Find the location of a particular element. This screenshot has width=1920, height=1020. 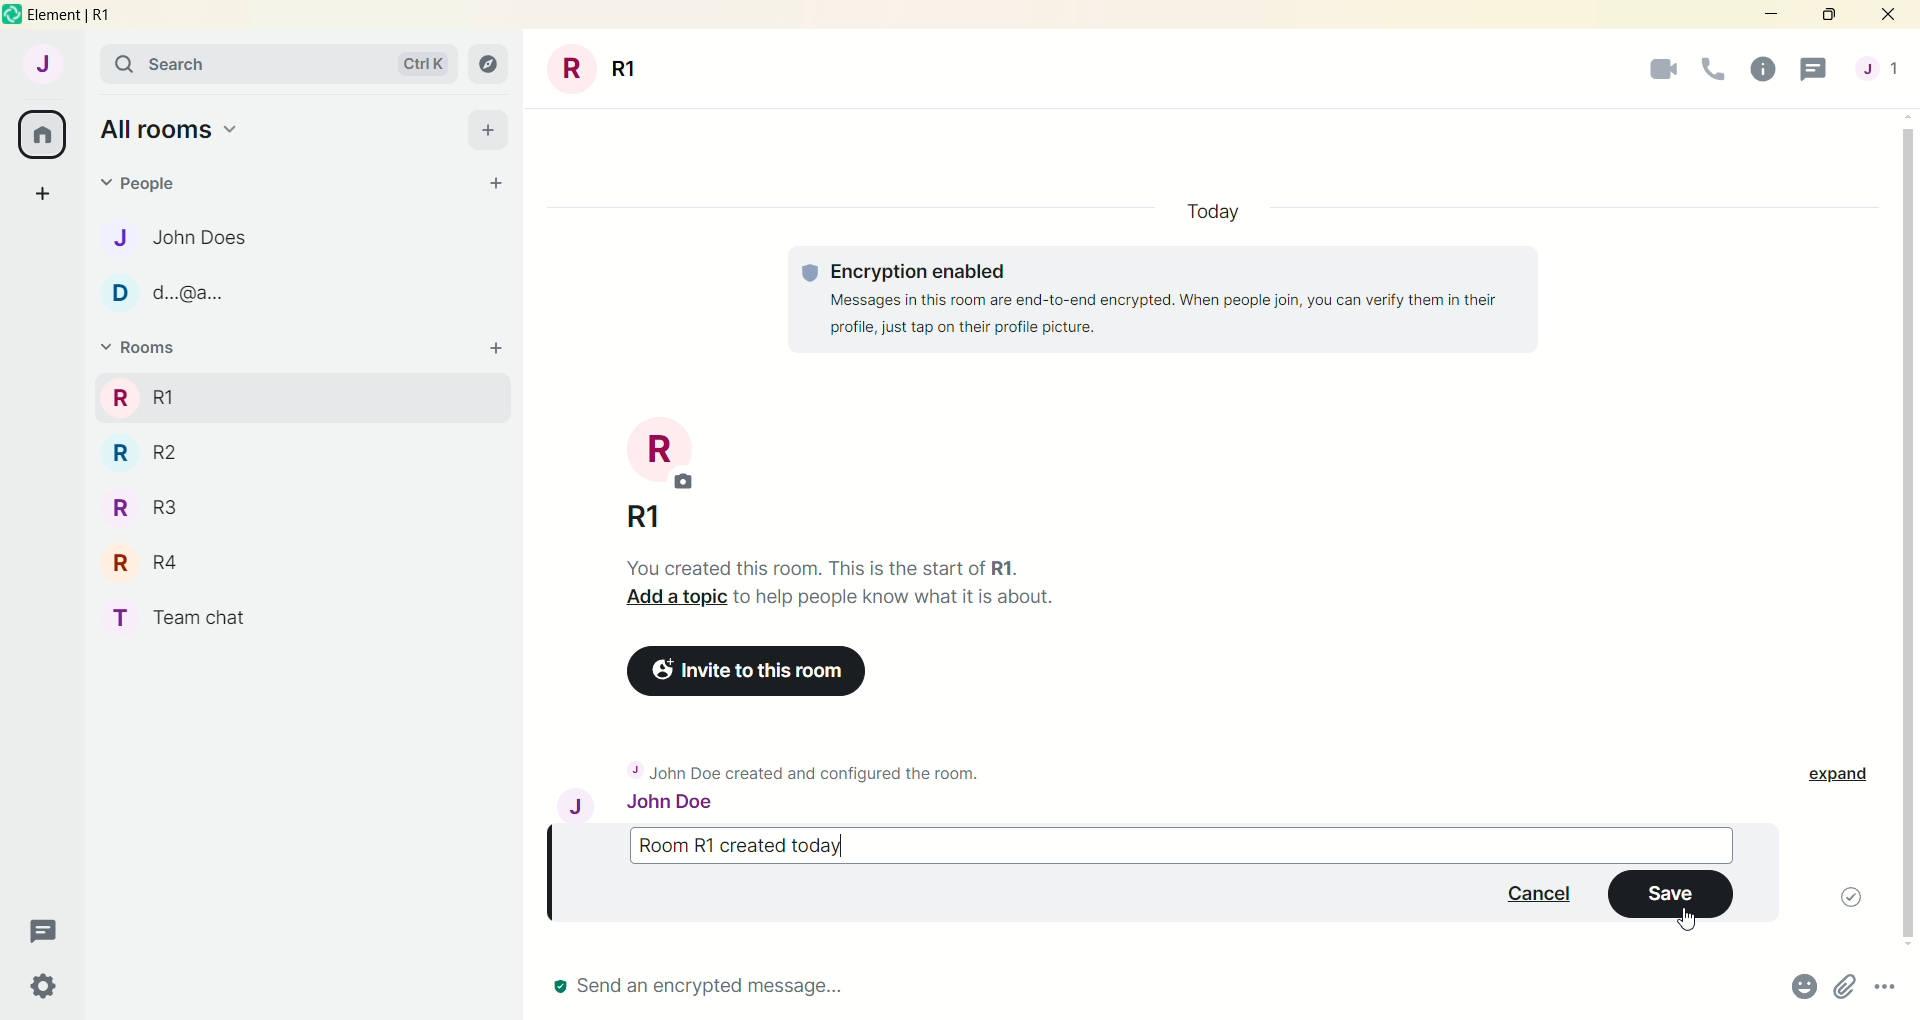

all rooms is located at coordinates (182, 130).